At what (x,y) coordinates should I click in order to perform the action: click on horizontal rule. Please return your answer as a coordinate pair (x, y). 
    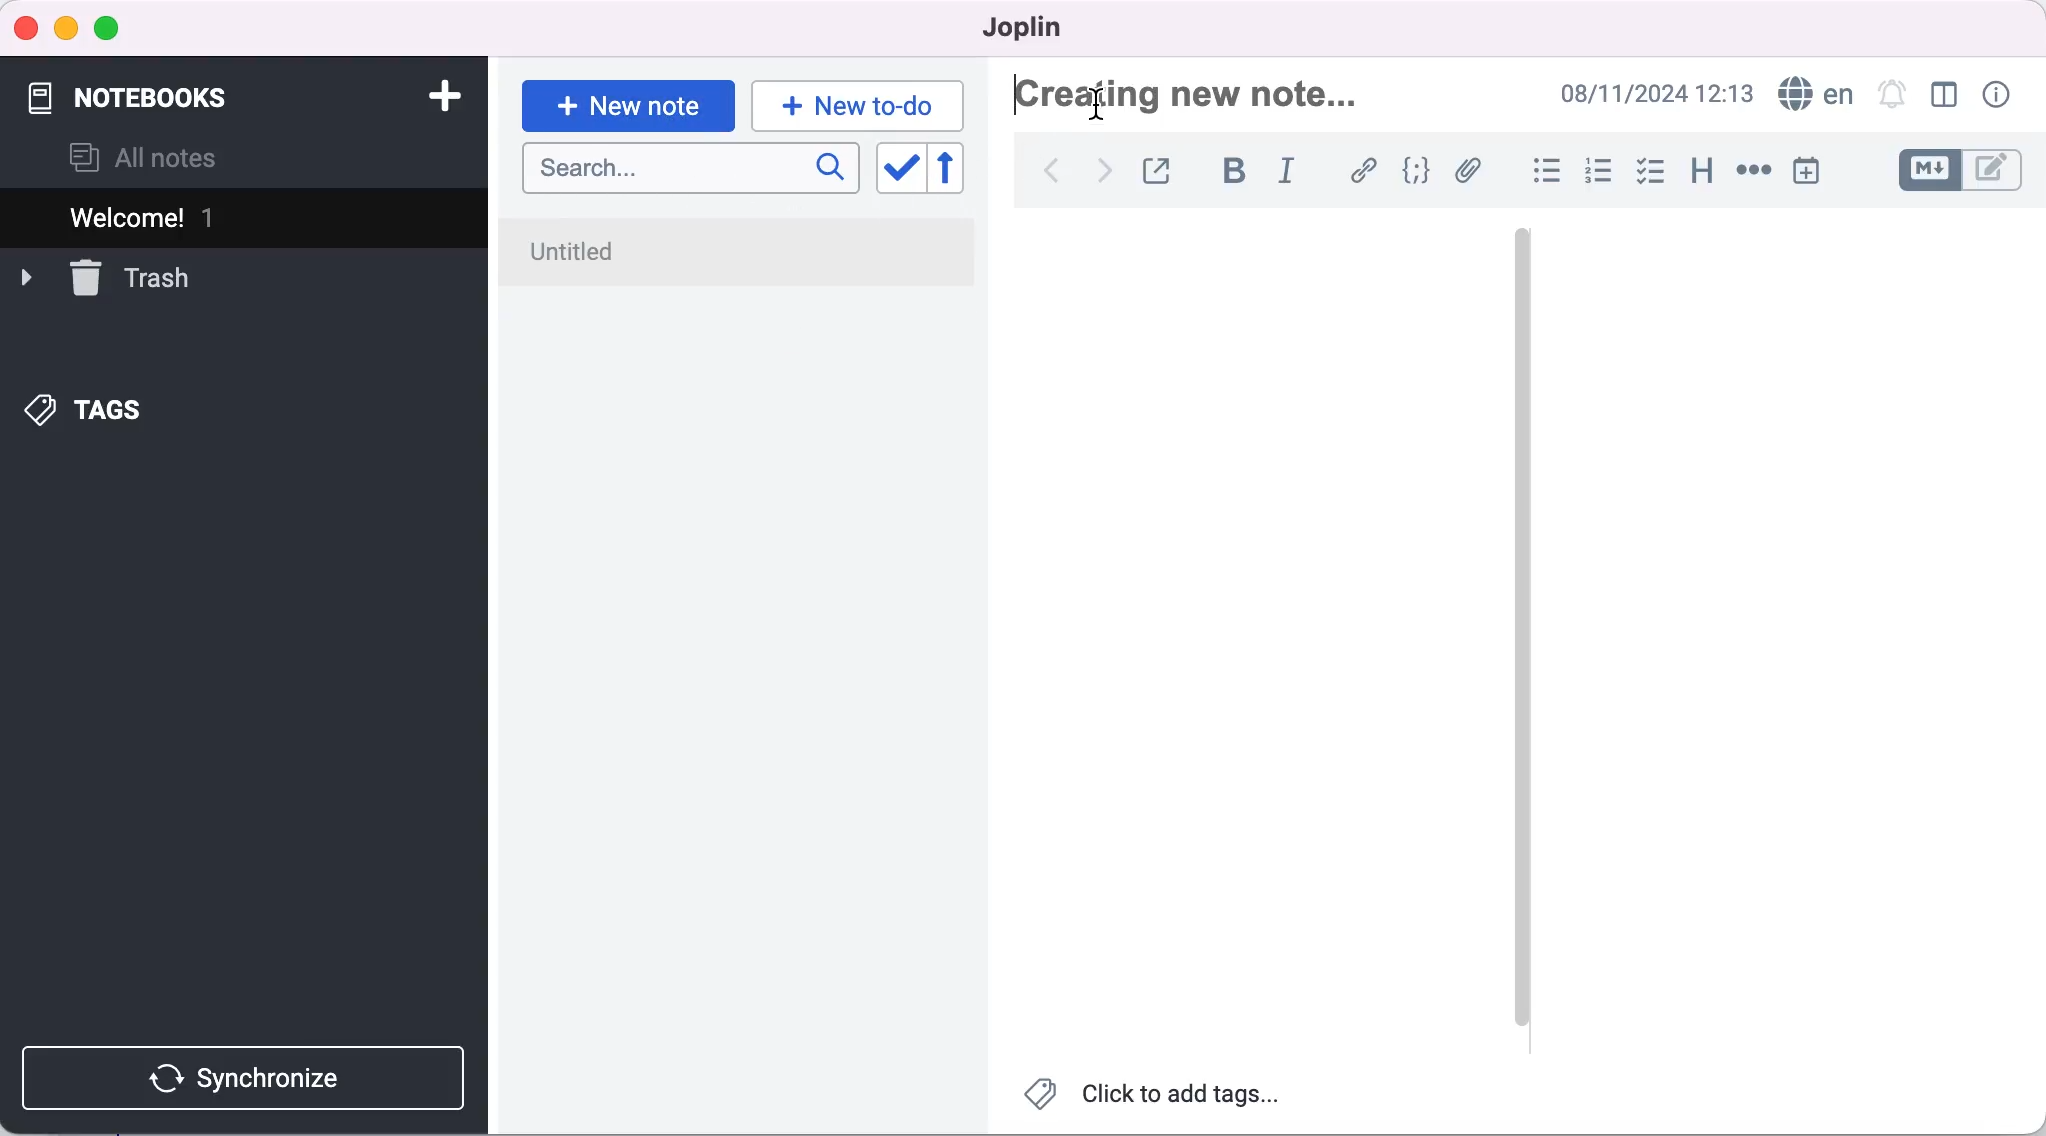
    Looking at the image, I should click on (1753, 172).